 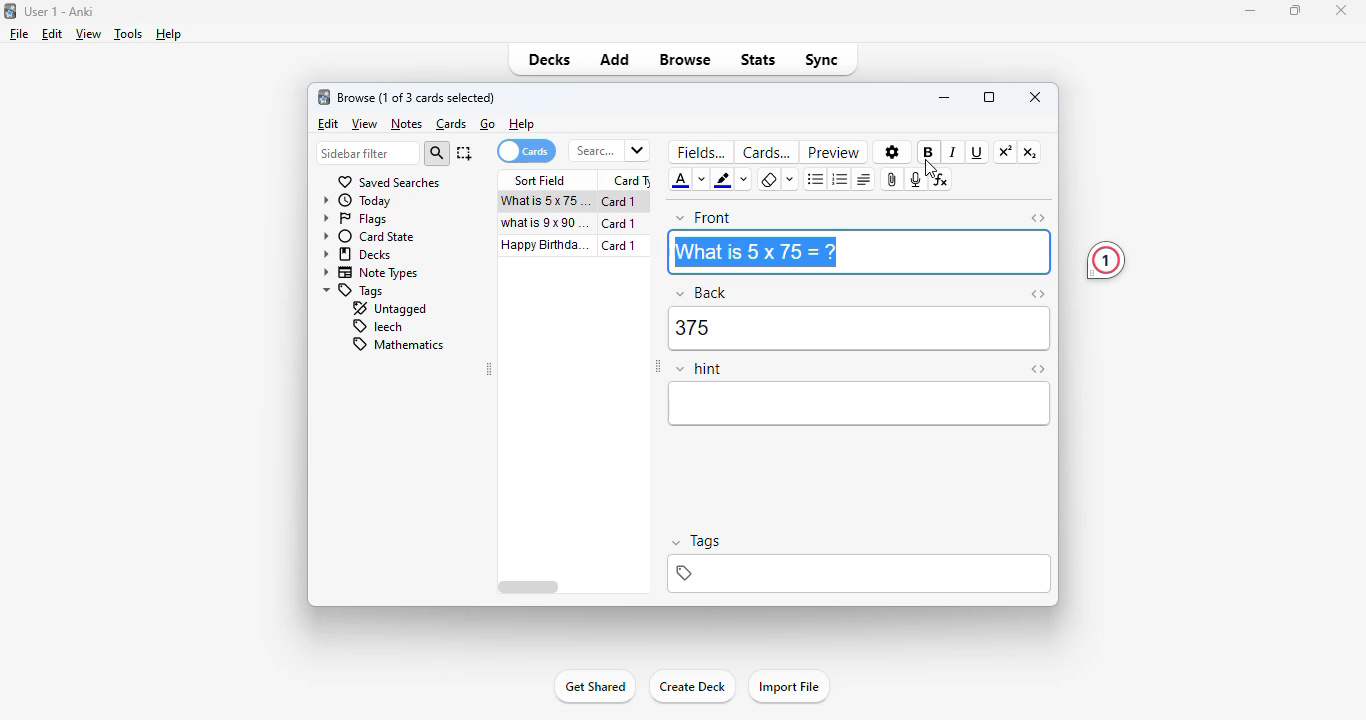 What do you see at coordinates (1030, 153) in the screenshot?
I see `subscript` at bounding box center [1030, 153].